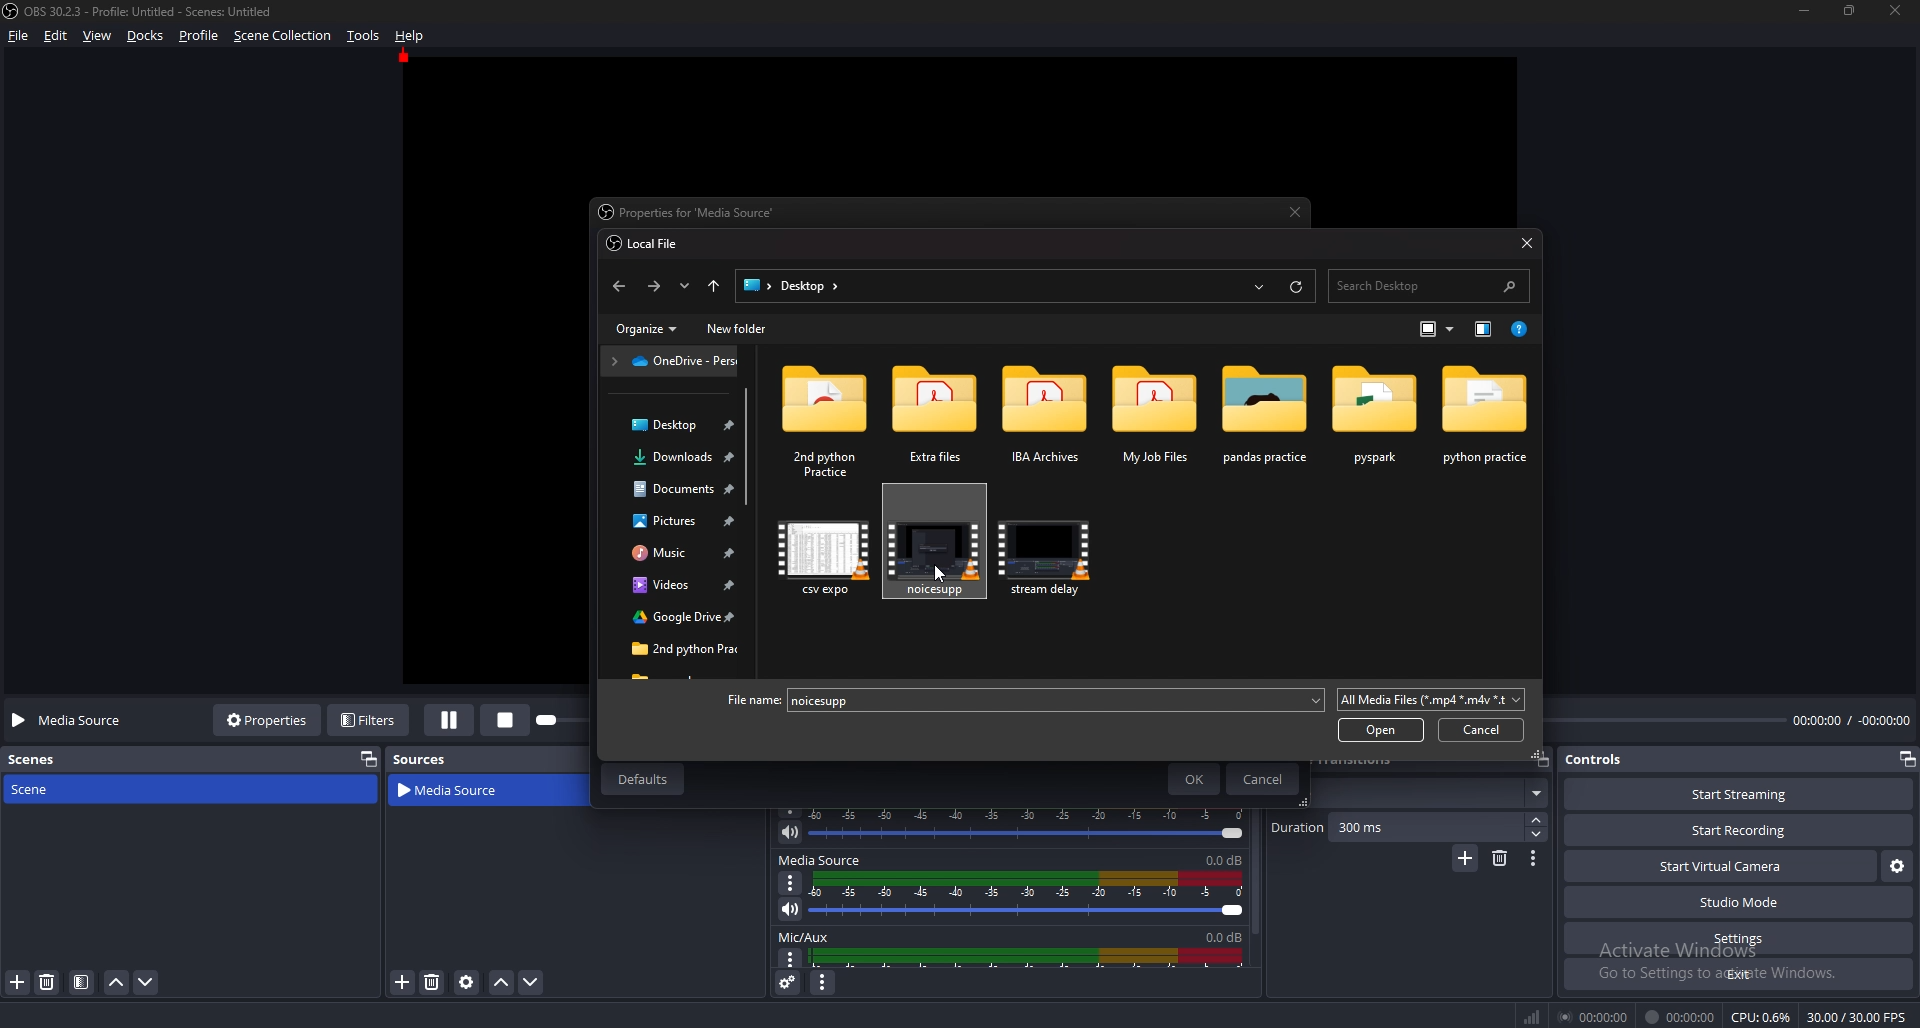  Describe the element at coordinates (678, 522) in the screenshot. I see `folder` at that location.